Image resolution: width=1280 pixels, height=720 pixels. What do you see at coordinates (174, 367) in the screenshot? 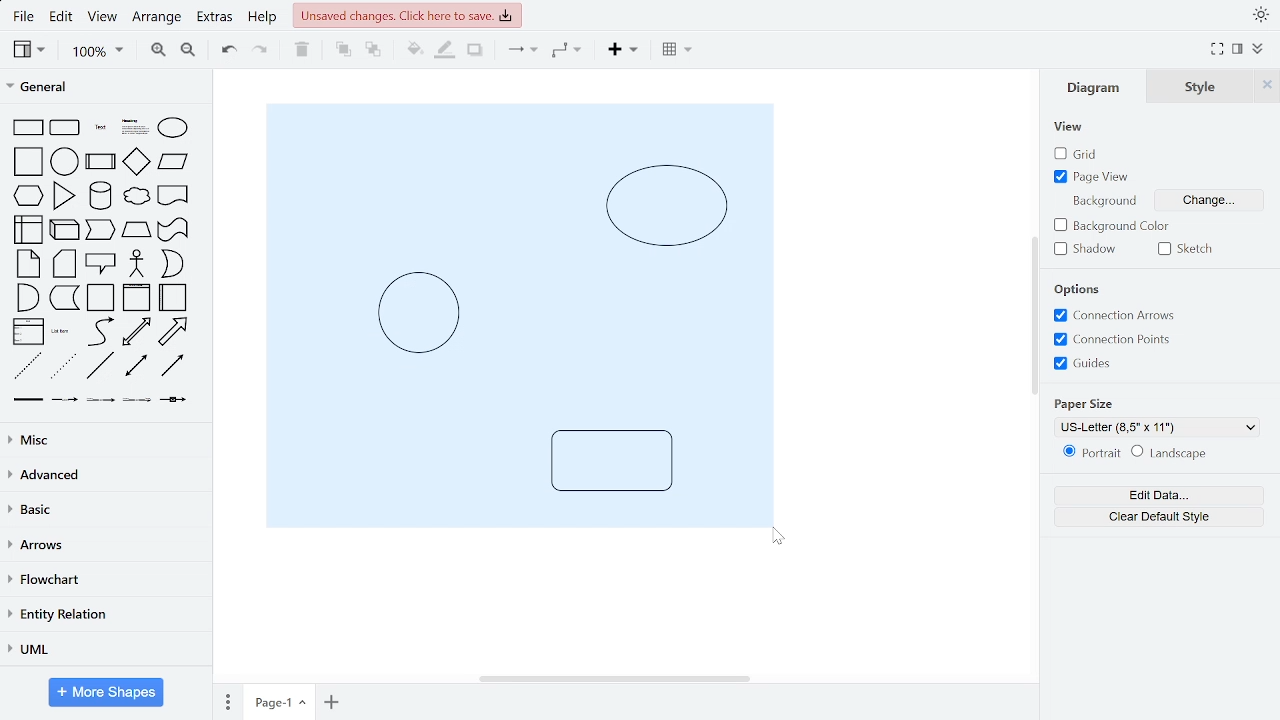
I see `directional connector` at bounding box center [174, 367].